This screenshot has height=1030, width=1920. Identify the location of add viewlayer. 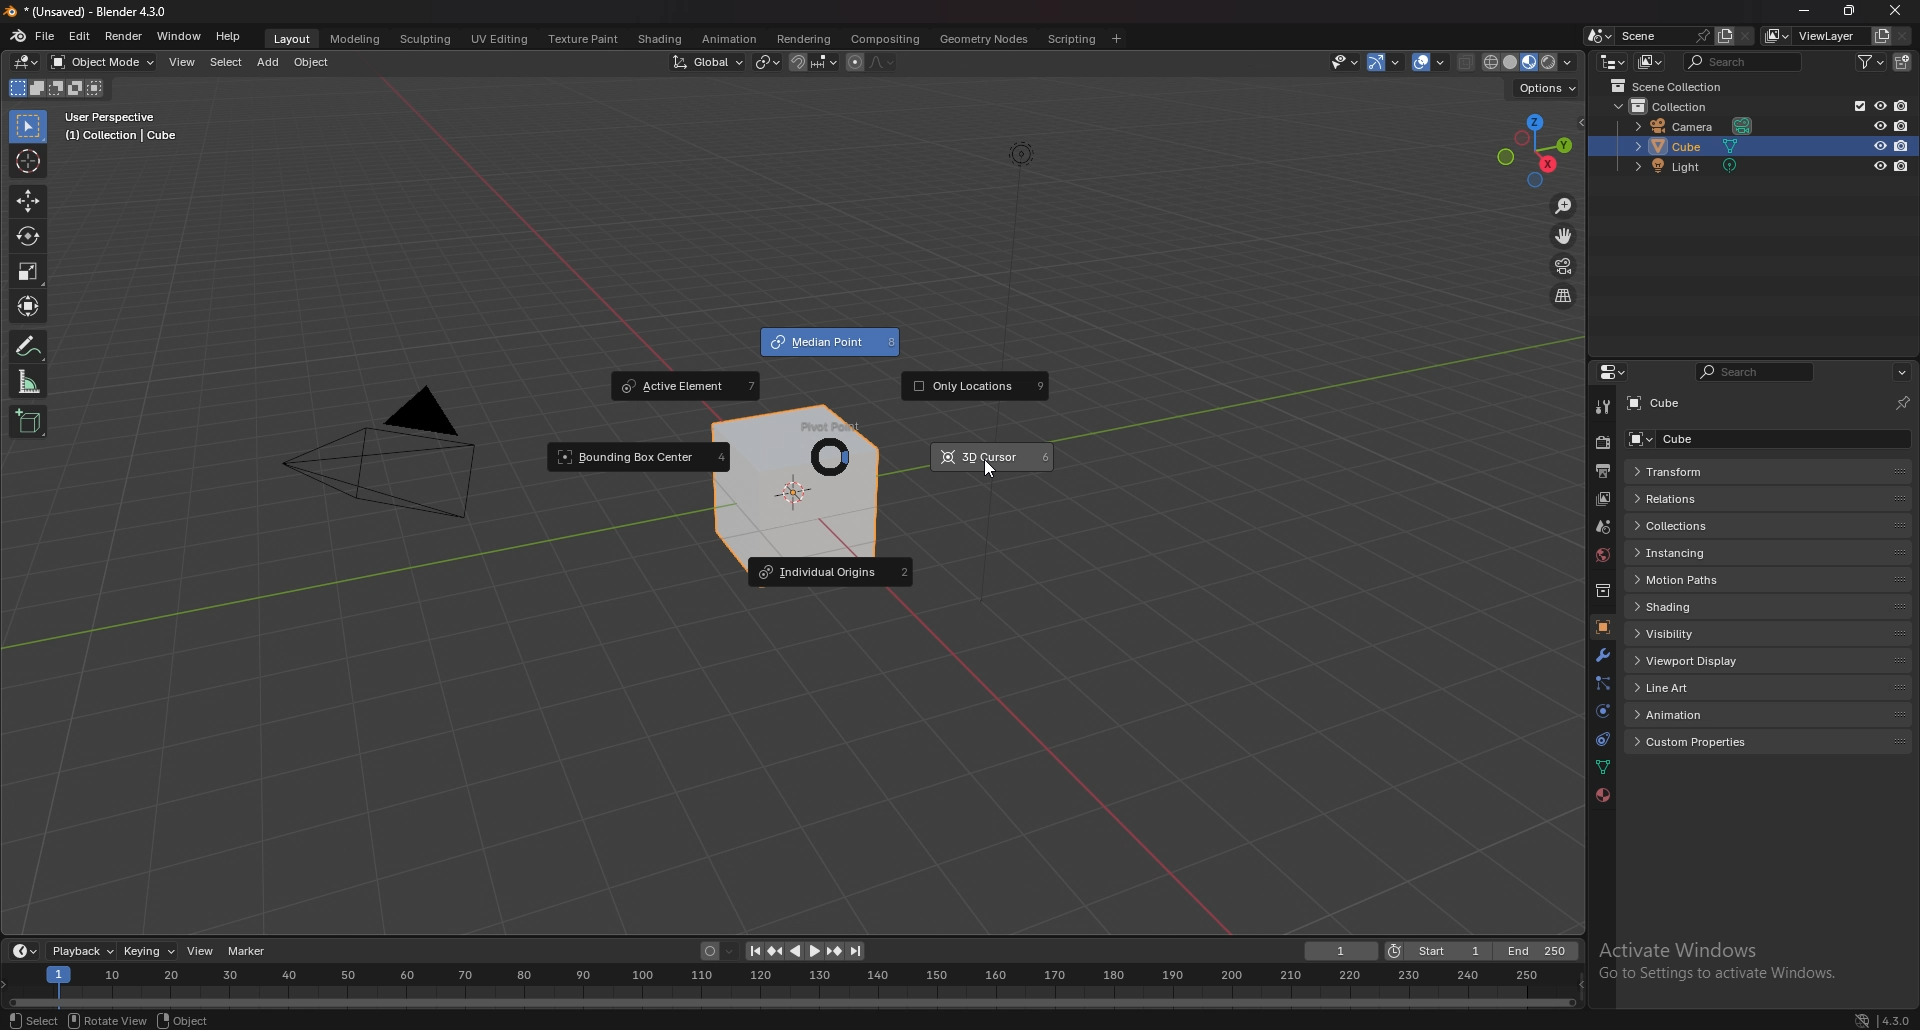
(1880, 36).